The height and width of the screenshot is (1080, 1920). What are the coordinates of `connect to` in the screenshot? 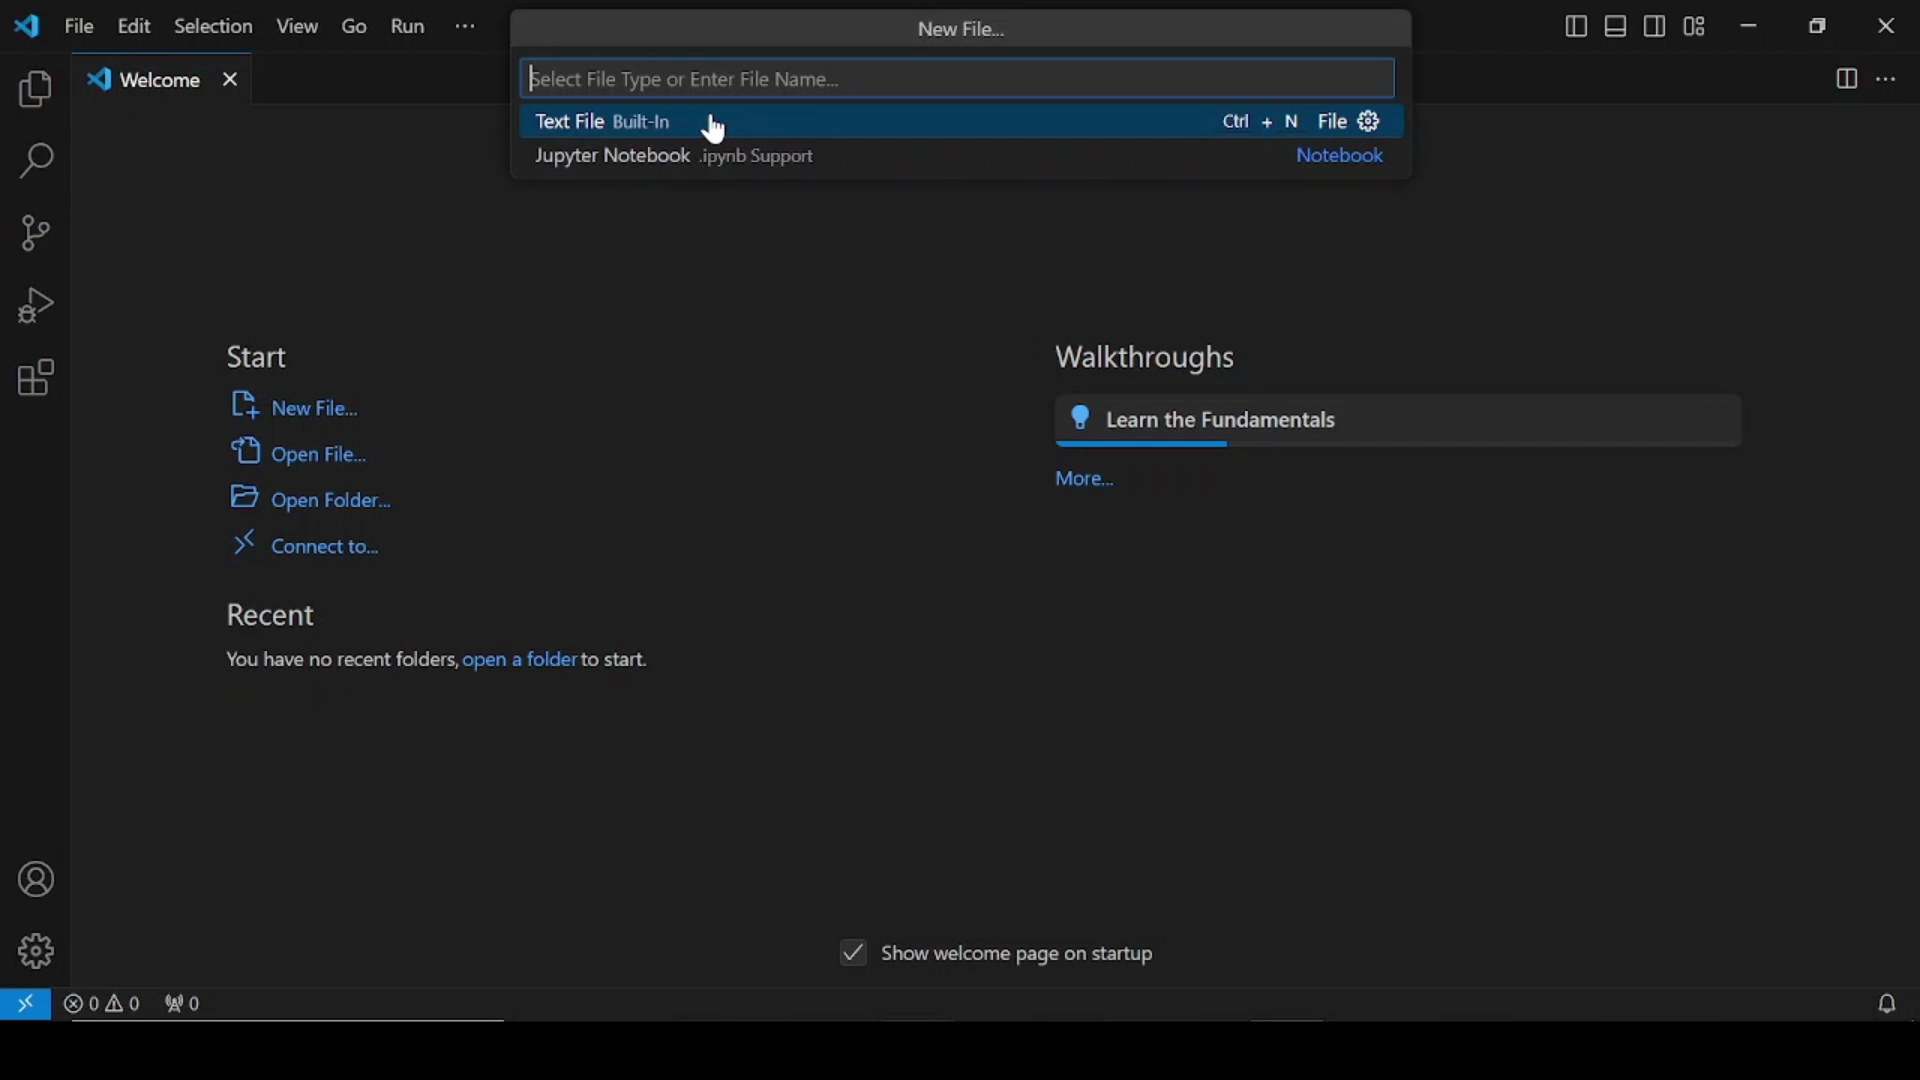 It's located at (305, 543).